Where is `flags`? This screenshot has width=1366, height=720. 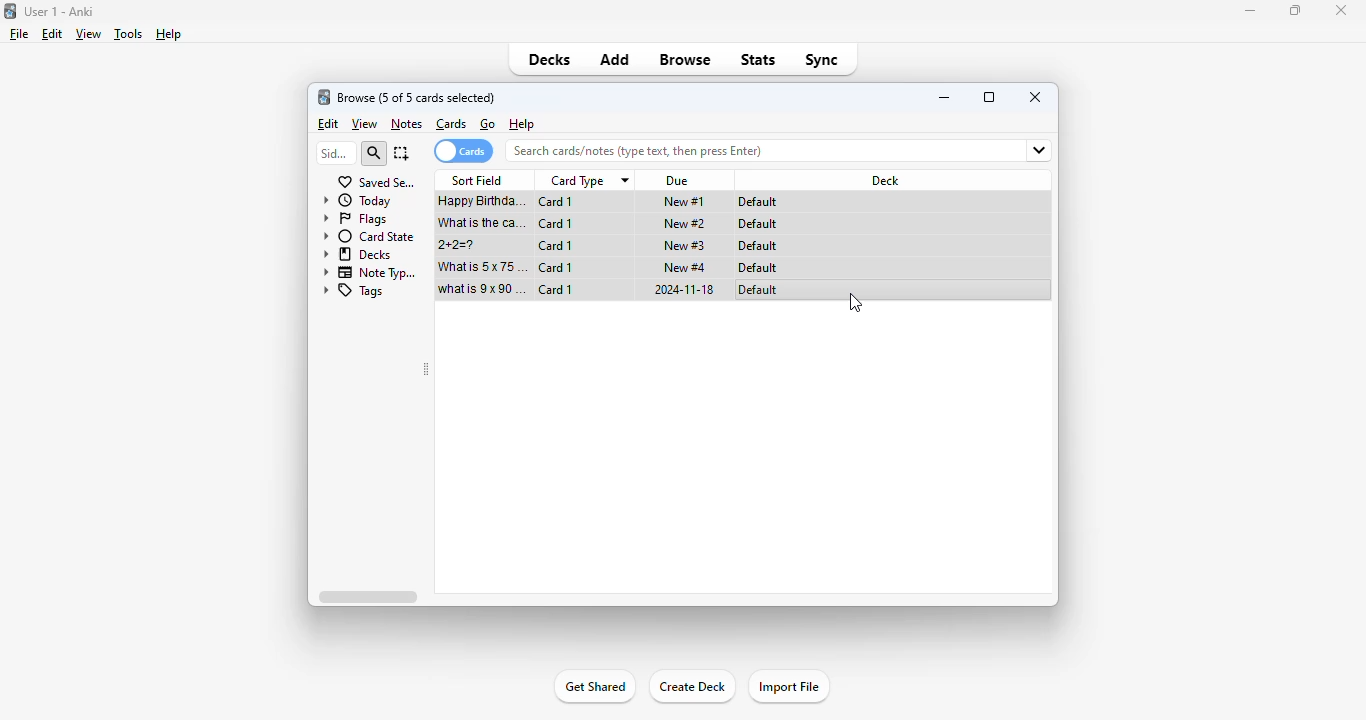
flags is located at coordinates (355, 219).